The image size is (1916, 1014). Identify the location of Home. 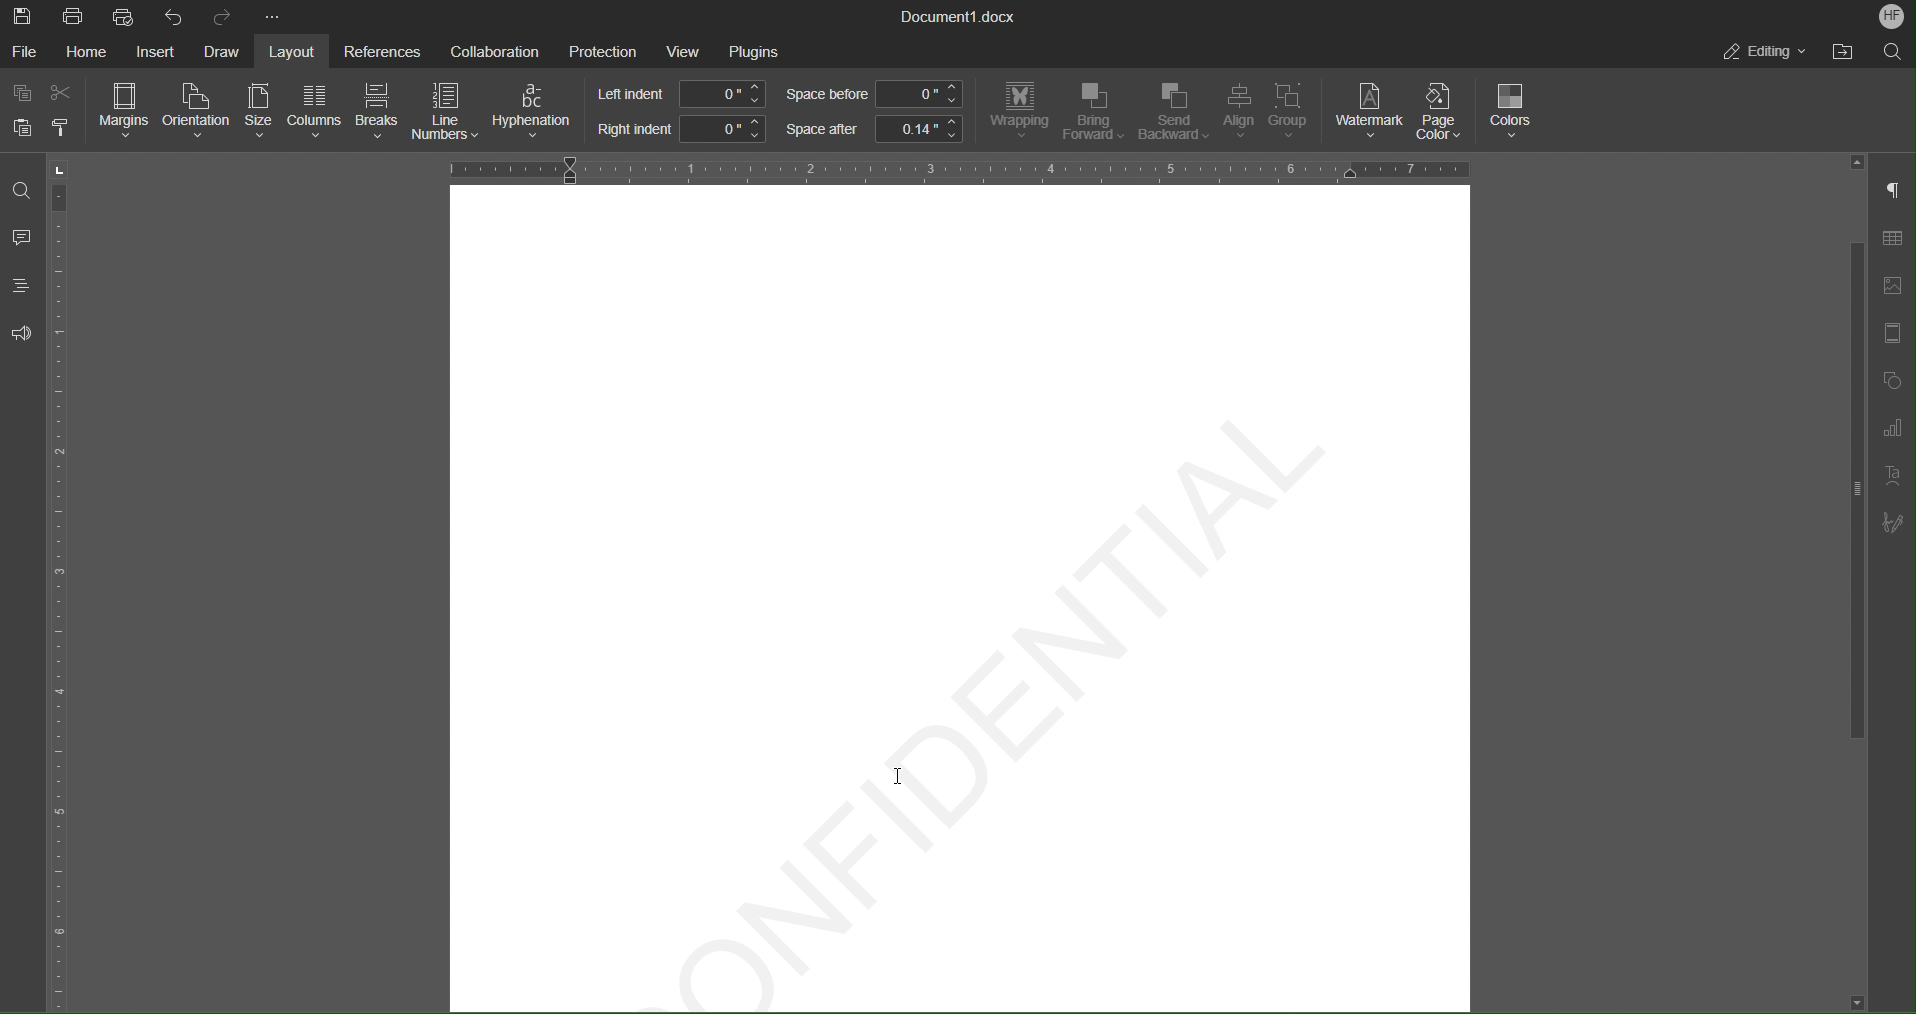
(90, 52).